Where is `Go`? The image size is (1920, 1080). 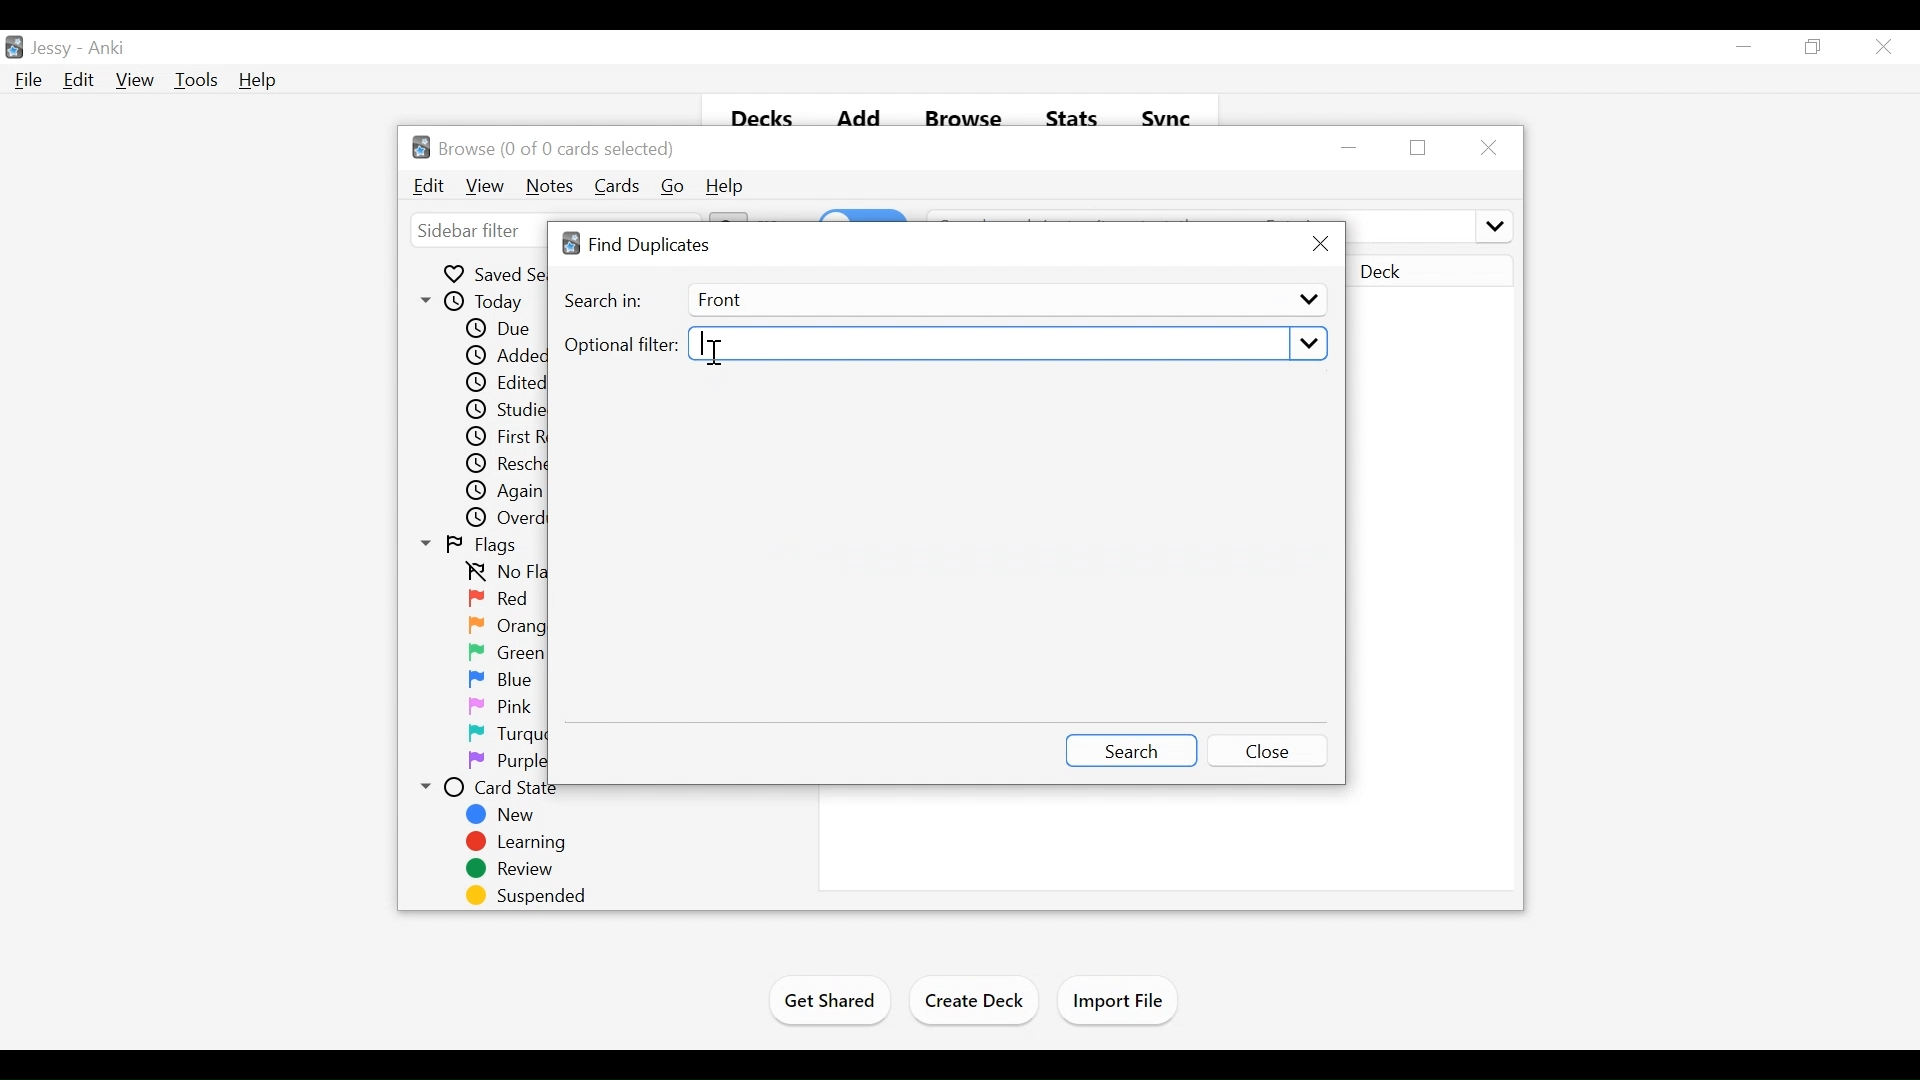 Go is located at coordinates (673, 187).